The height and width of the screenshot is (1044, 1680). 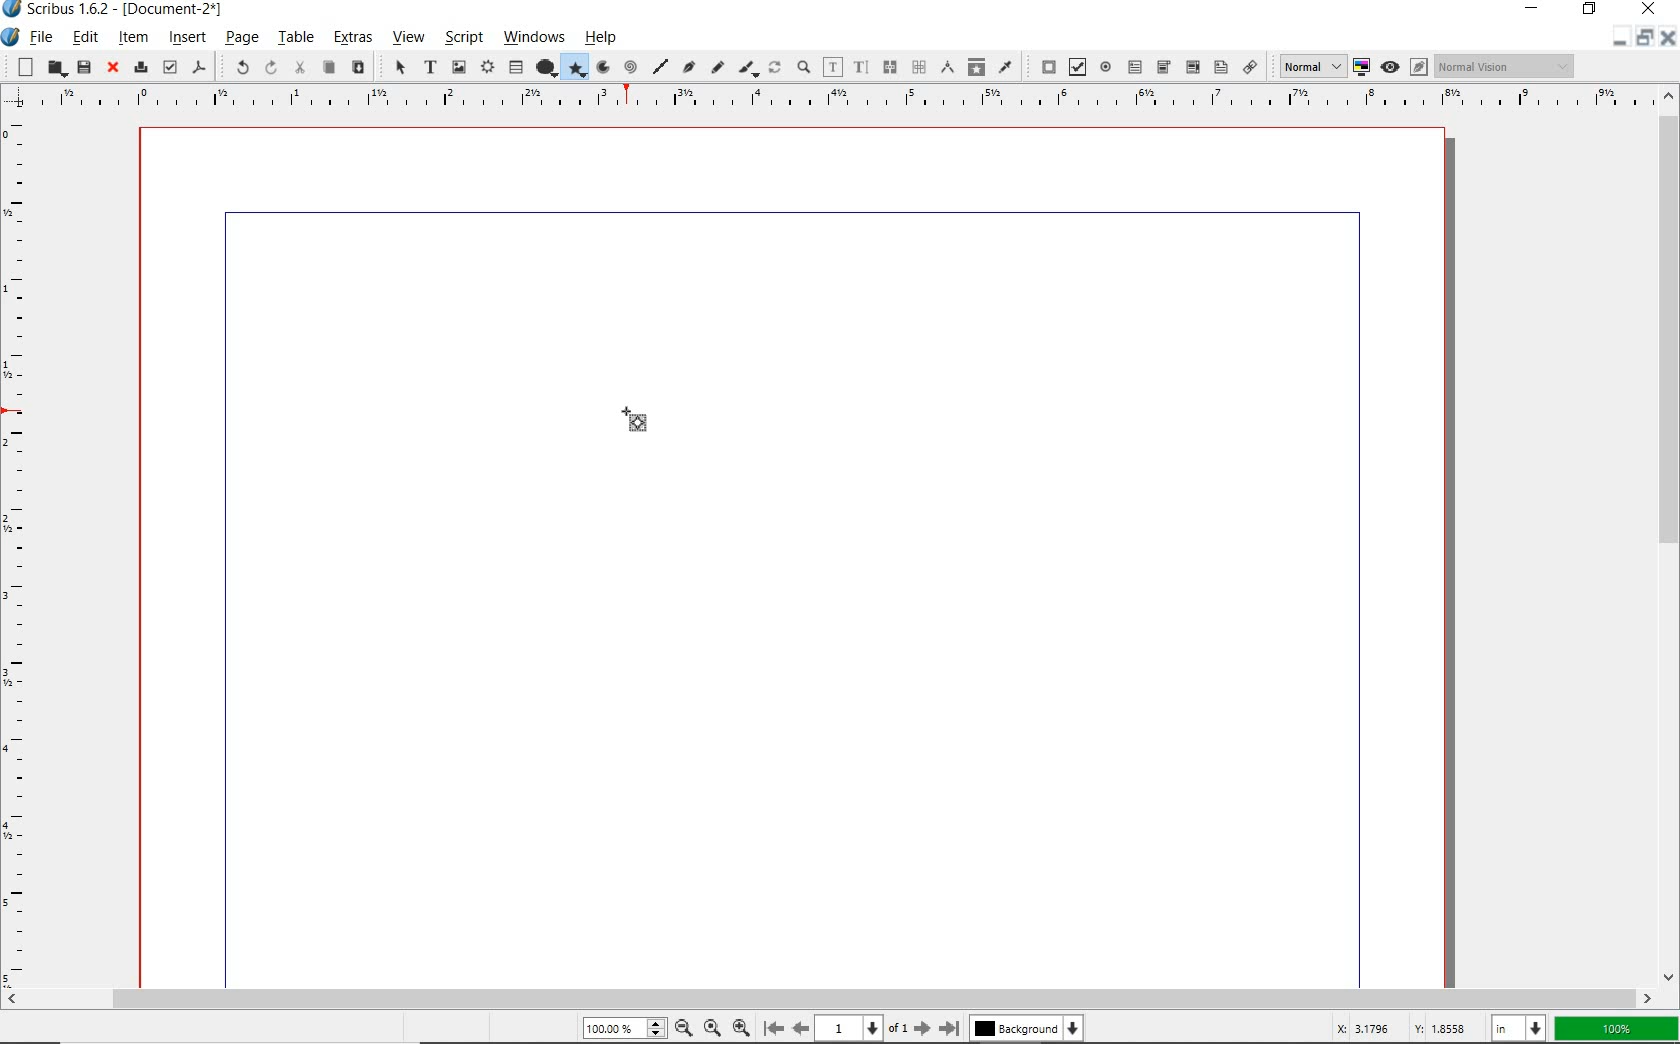 What do you see at coordinates (1516, 1027) in the screenshot?
I see `select unit` at bounding box center [1516, 1027].